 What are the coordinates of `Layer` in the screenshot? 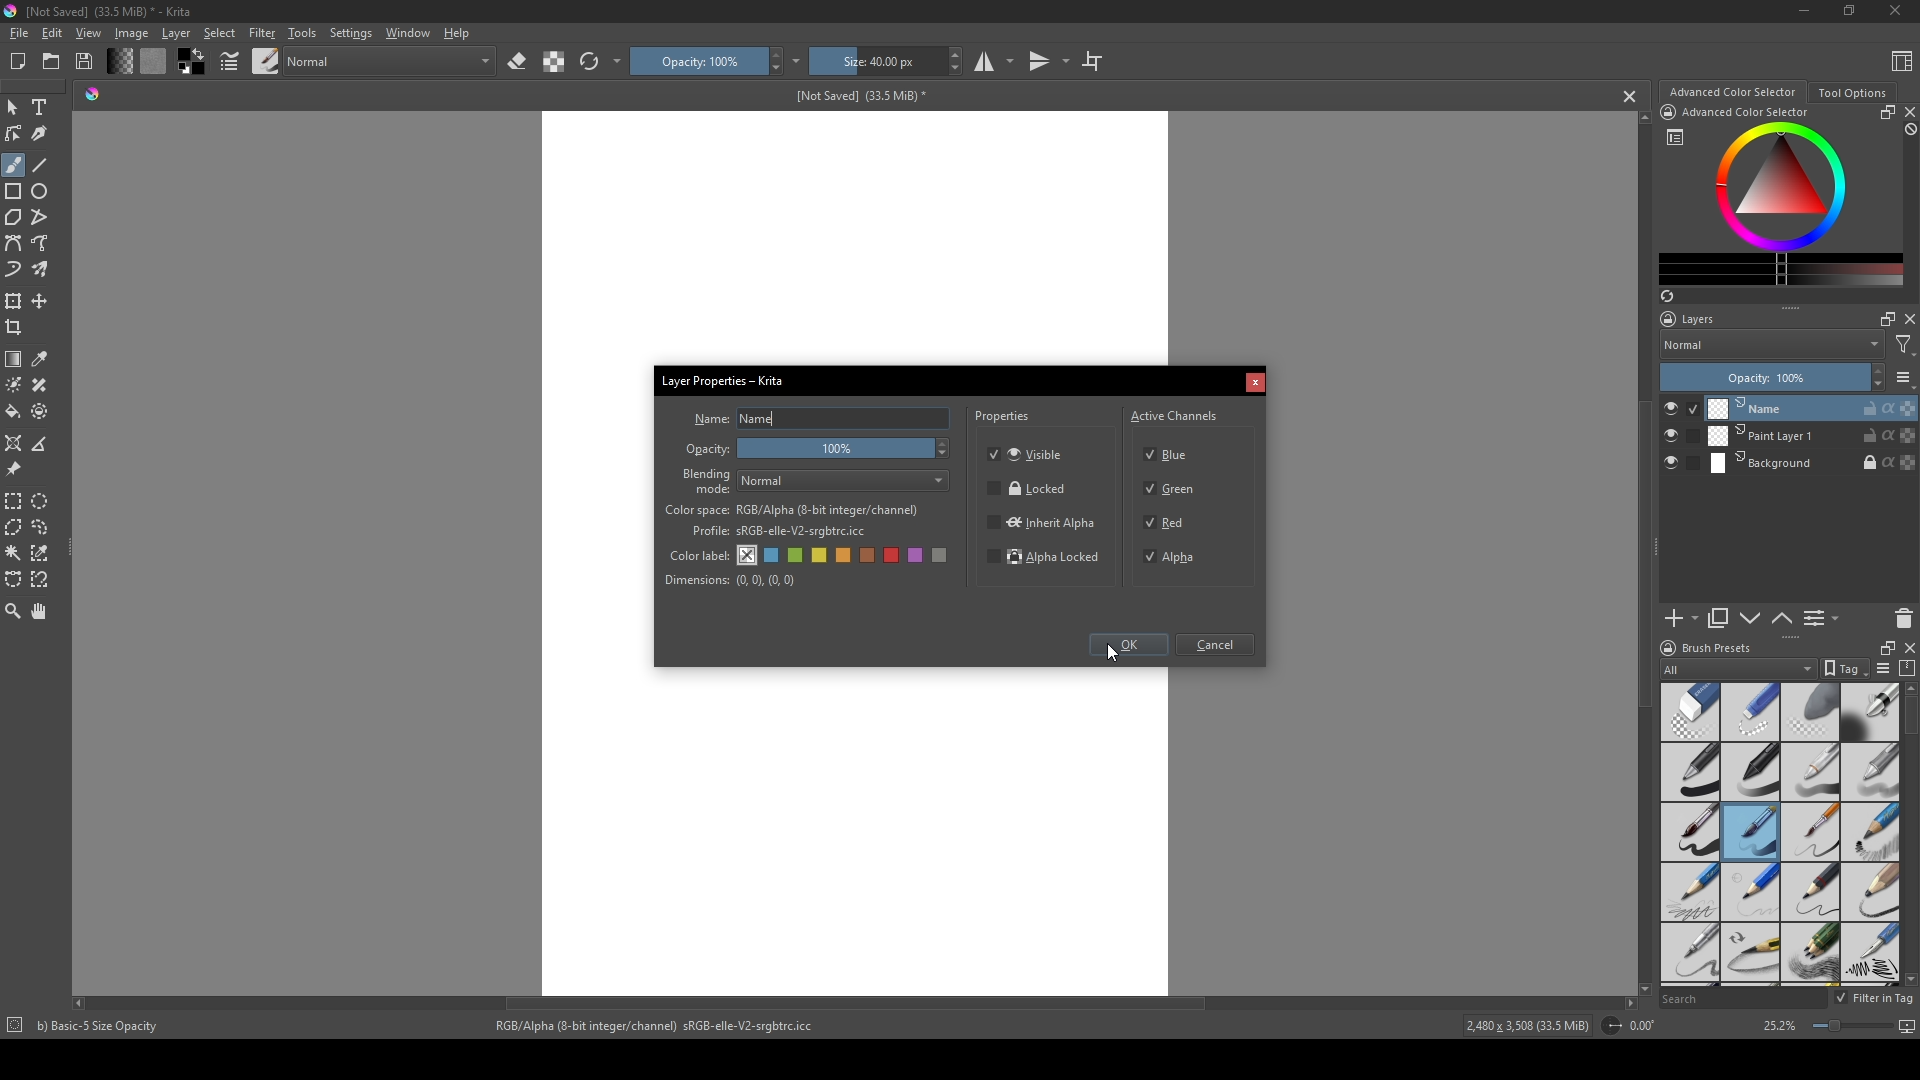 It's located at (176, 33).